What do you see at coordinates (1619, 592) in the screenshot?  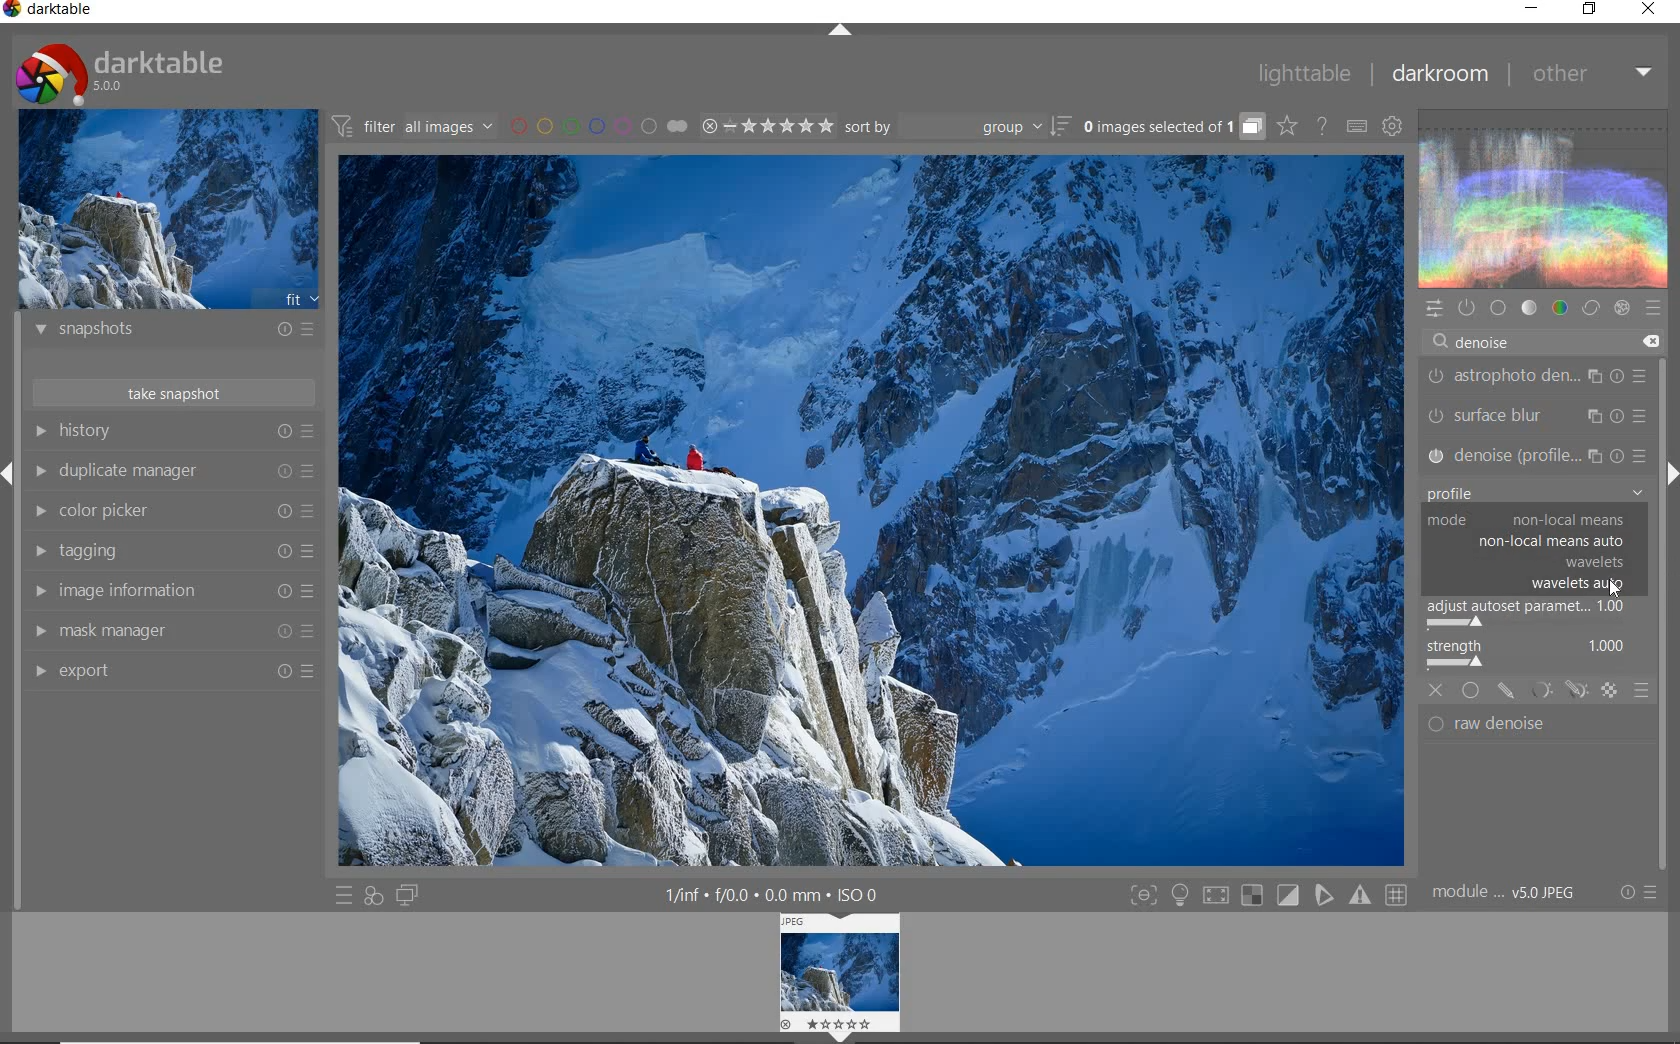 I see `CURSOR` at bounding box center [1619, 592].